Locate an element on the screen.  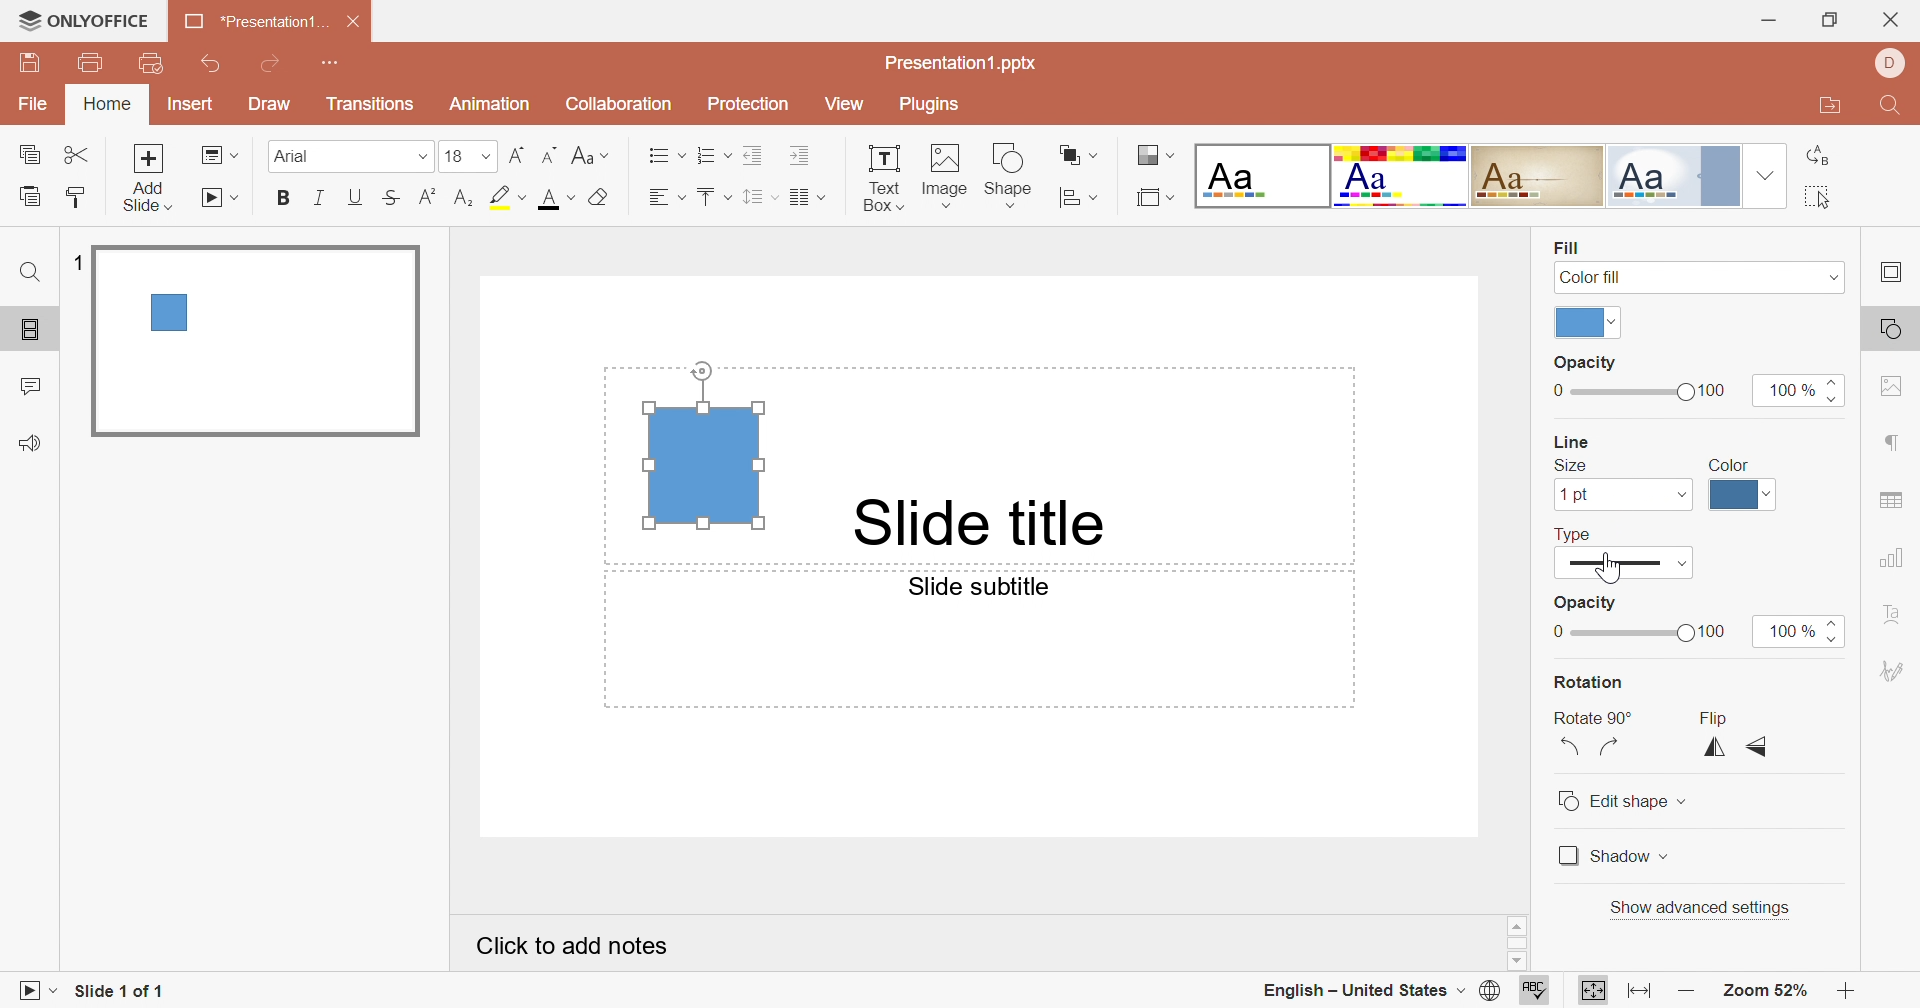
Save is located at coordinates (31, 65).